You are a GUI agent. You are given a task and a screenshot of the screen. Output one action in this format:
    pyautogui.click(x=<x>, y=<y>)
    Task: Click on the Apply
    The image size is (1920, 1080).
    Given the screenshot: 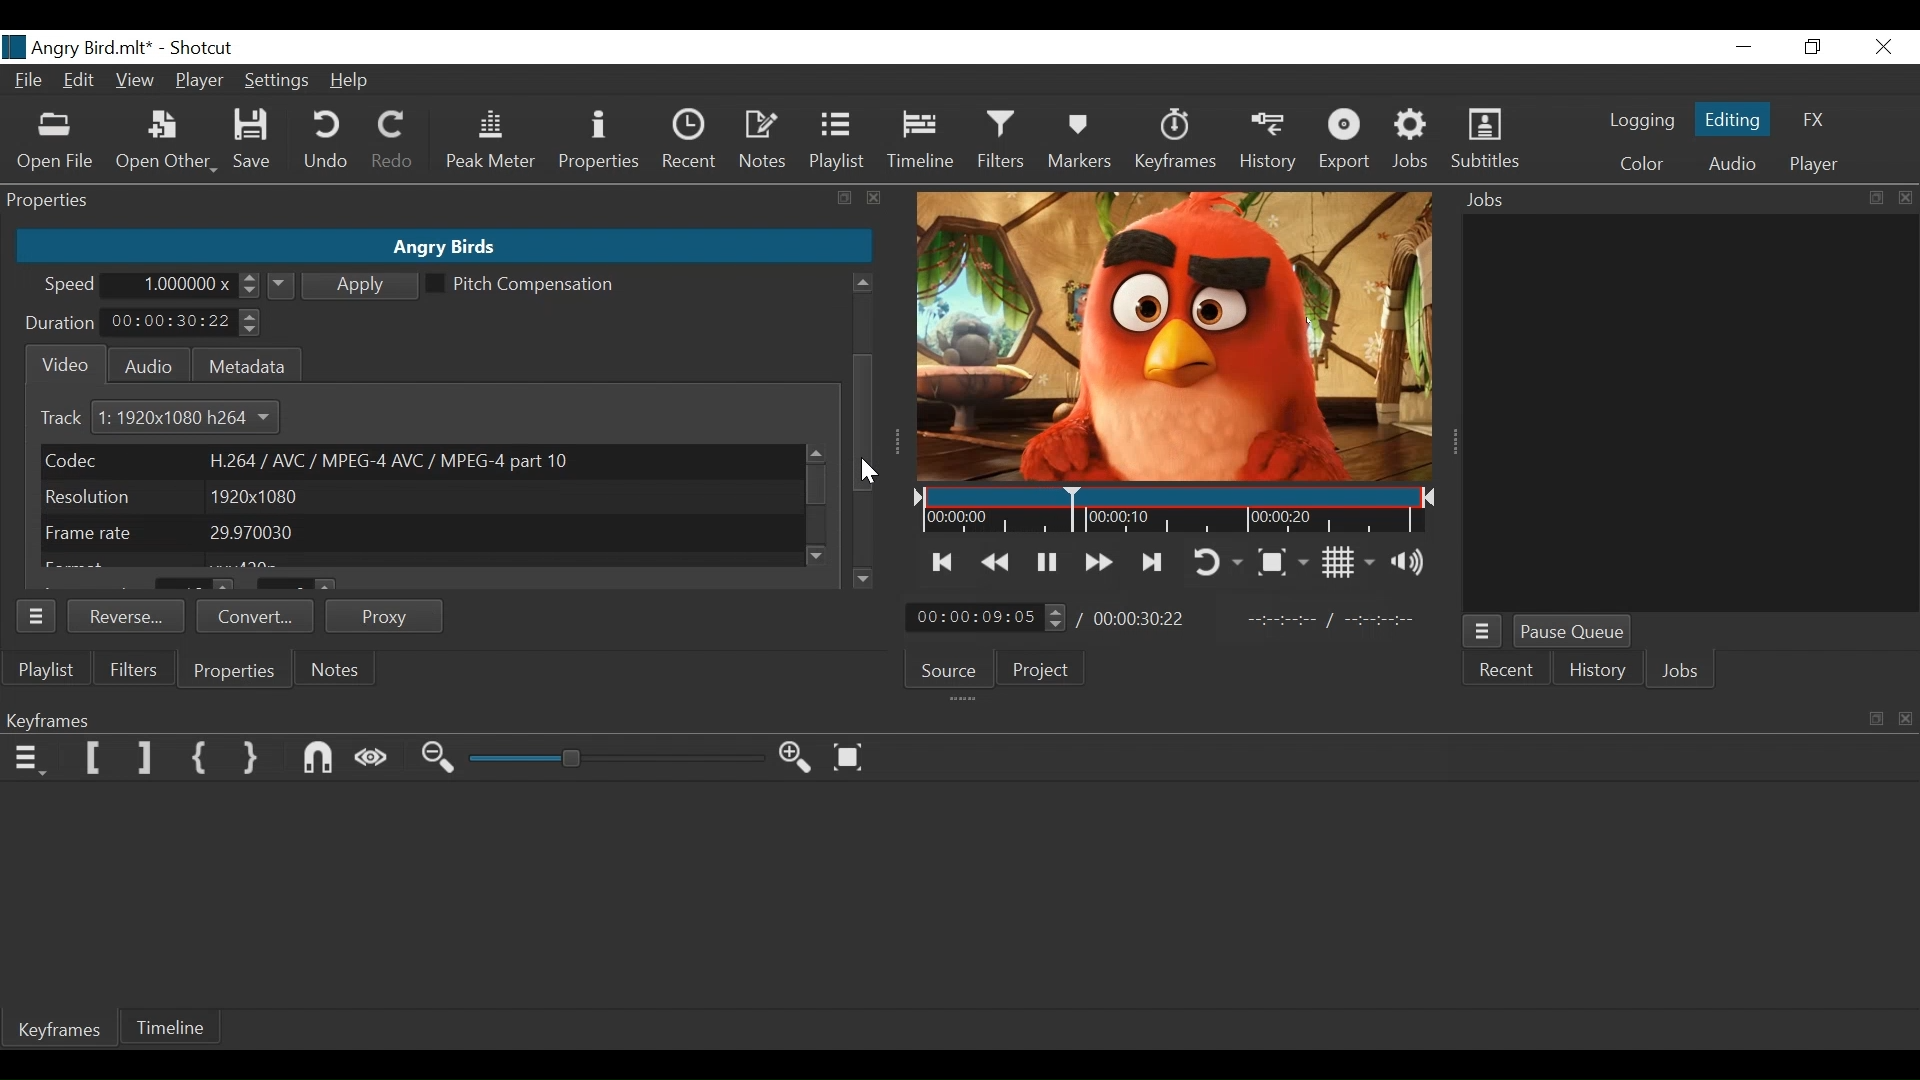 What is the action you would take?
    pyautogui.click(x=345, y=284)
    